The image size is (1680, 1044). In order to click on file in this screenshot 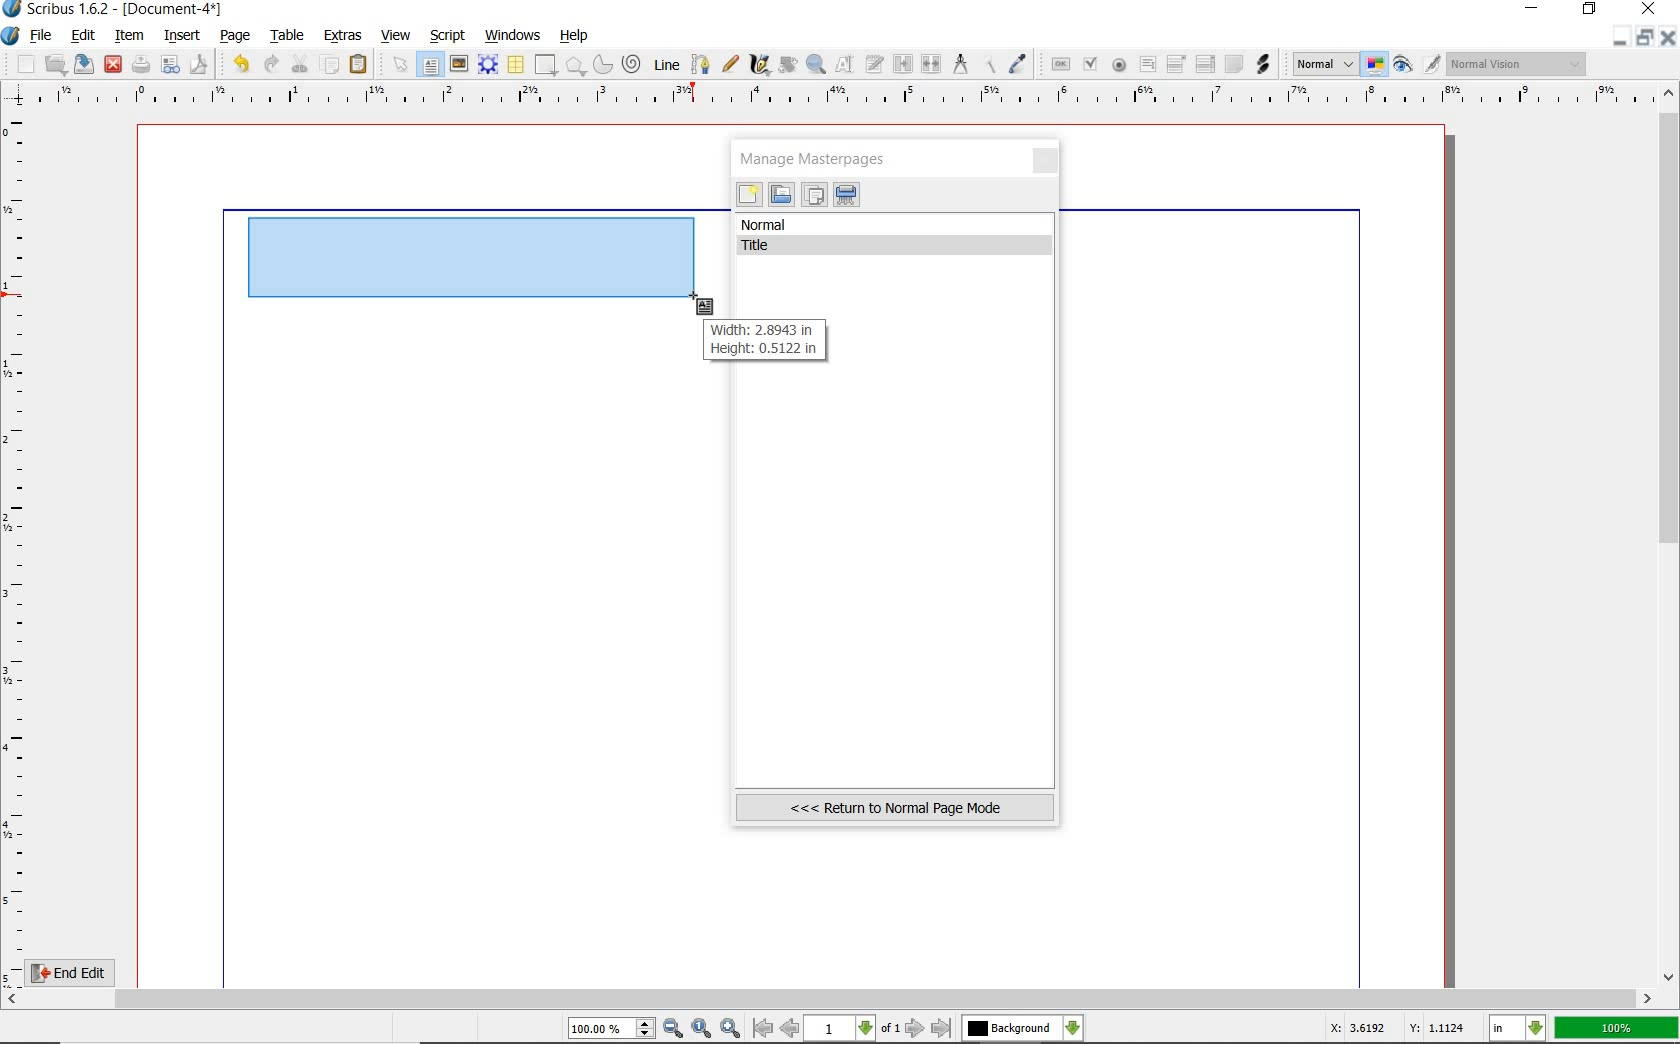, I will do `click(42, 36)`.